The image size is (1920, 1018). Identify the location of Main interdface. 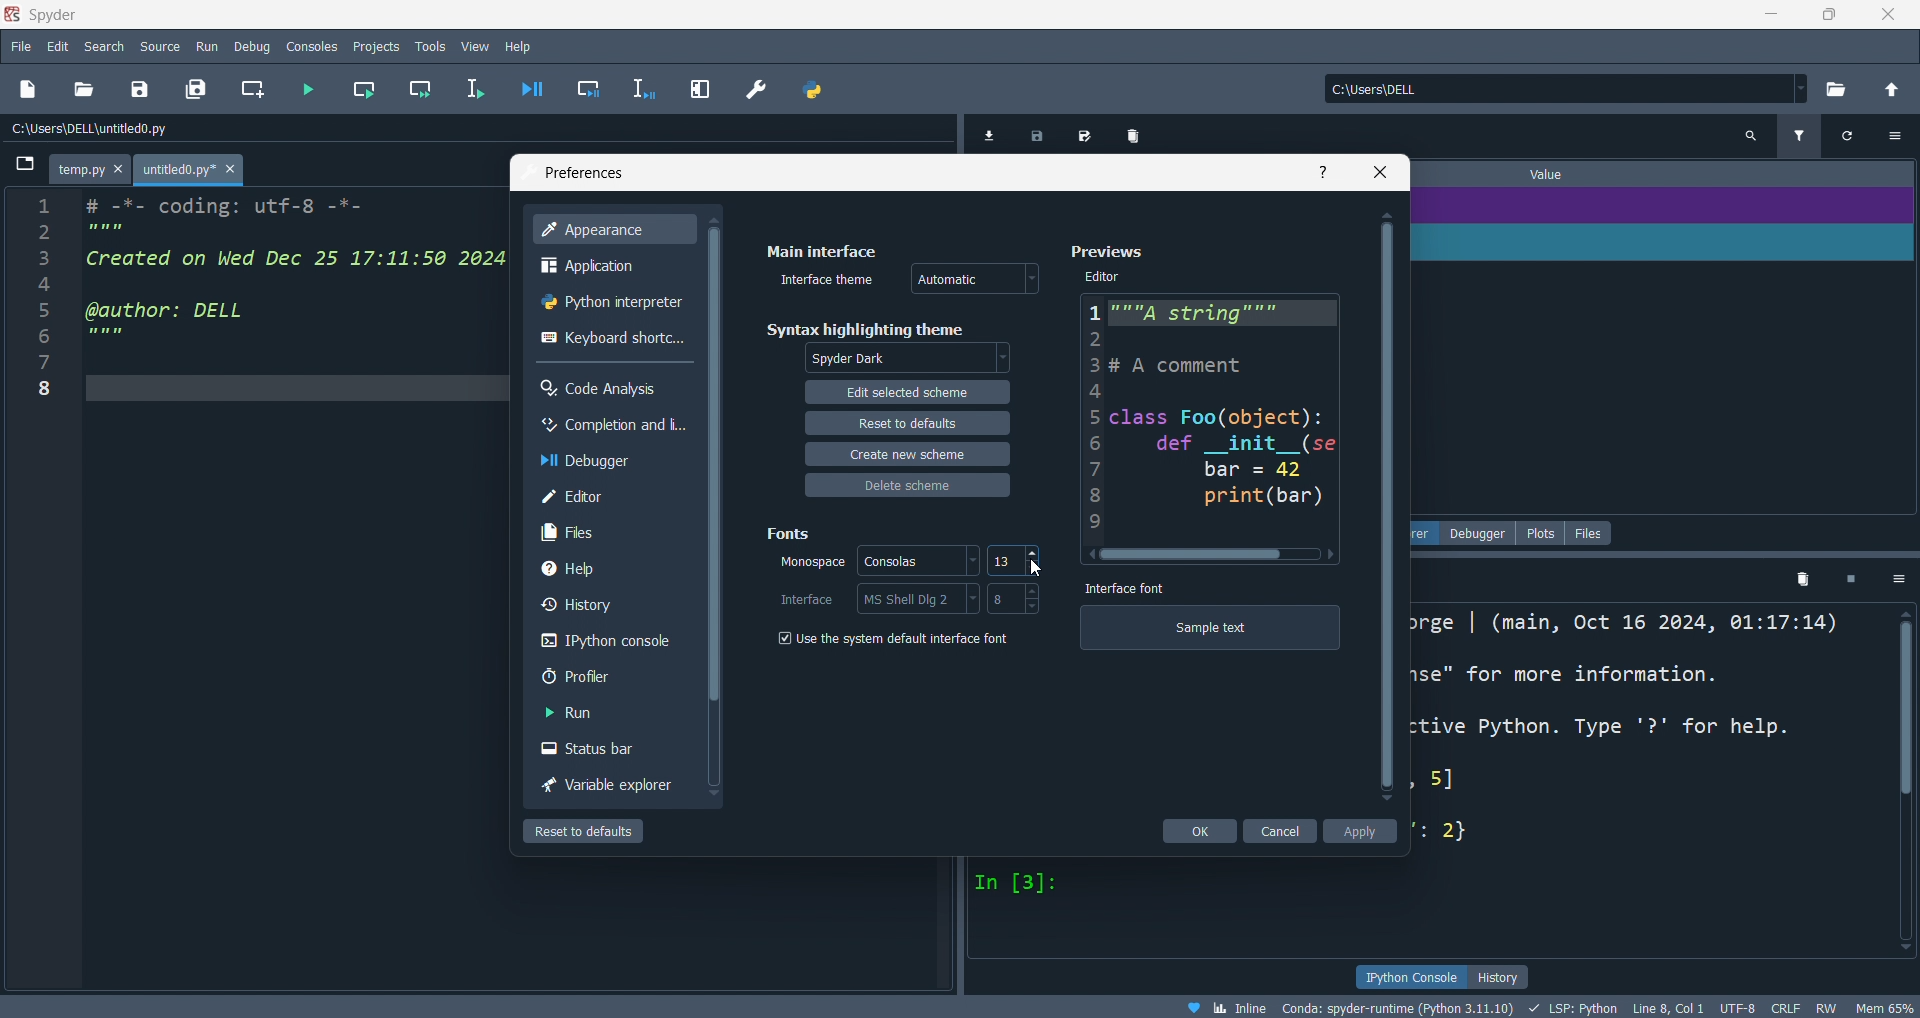
(842, 243).